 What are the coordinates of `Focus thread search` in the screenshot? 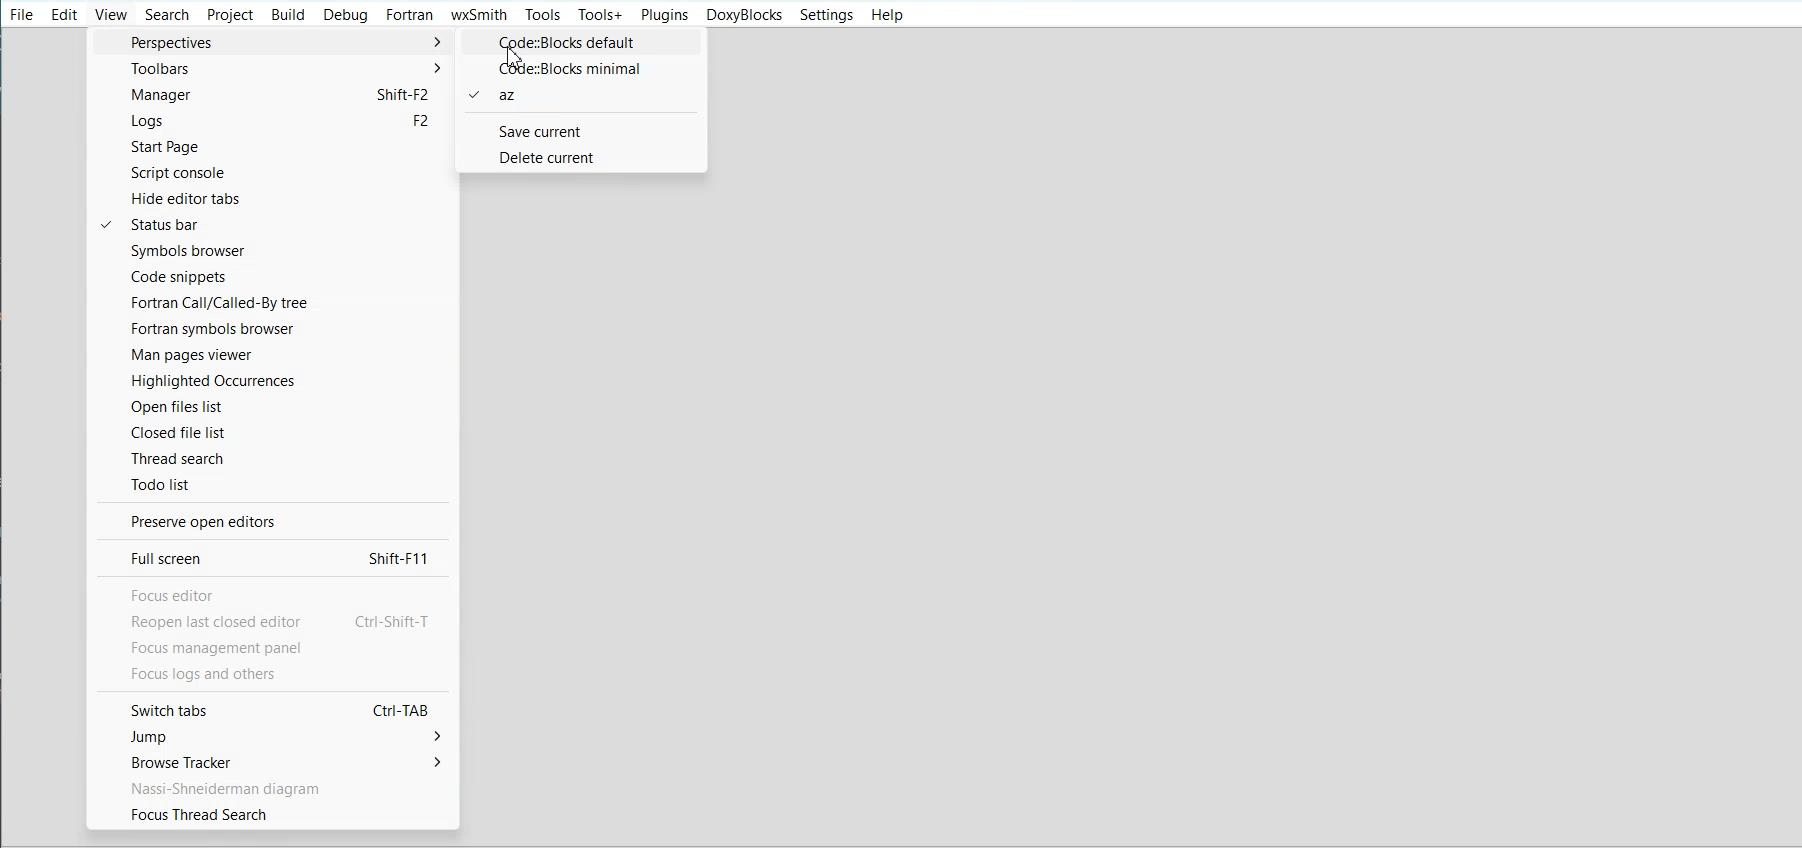 It's located at (282, 813).